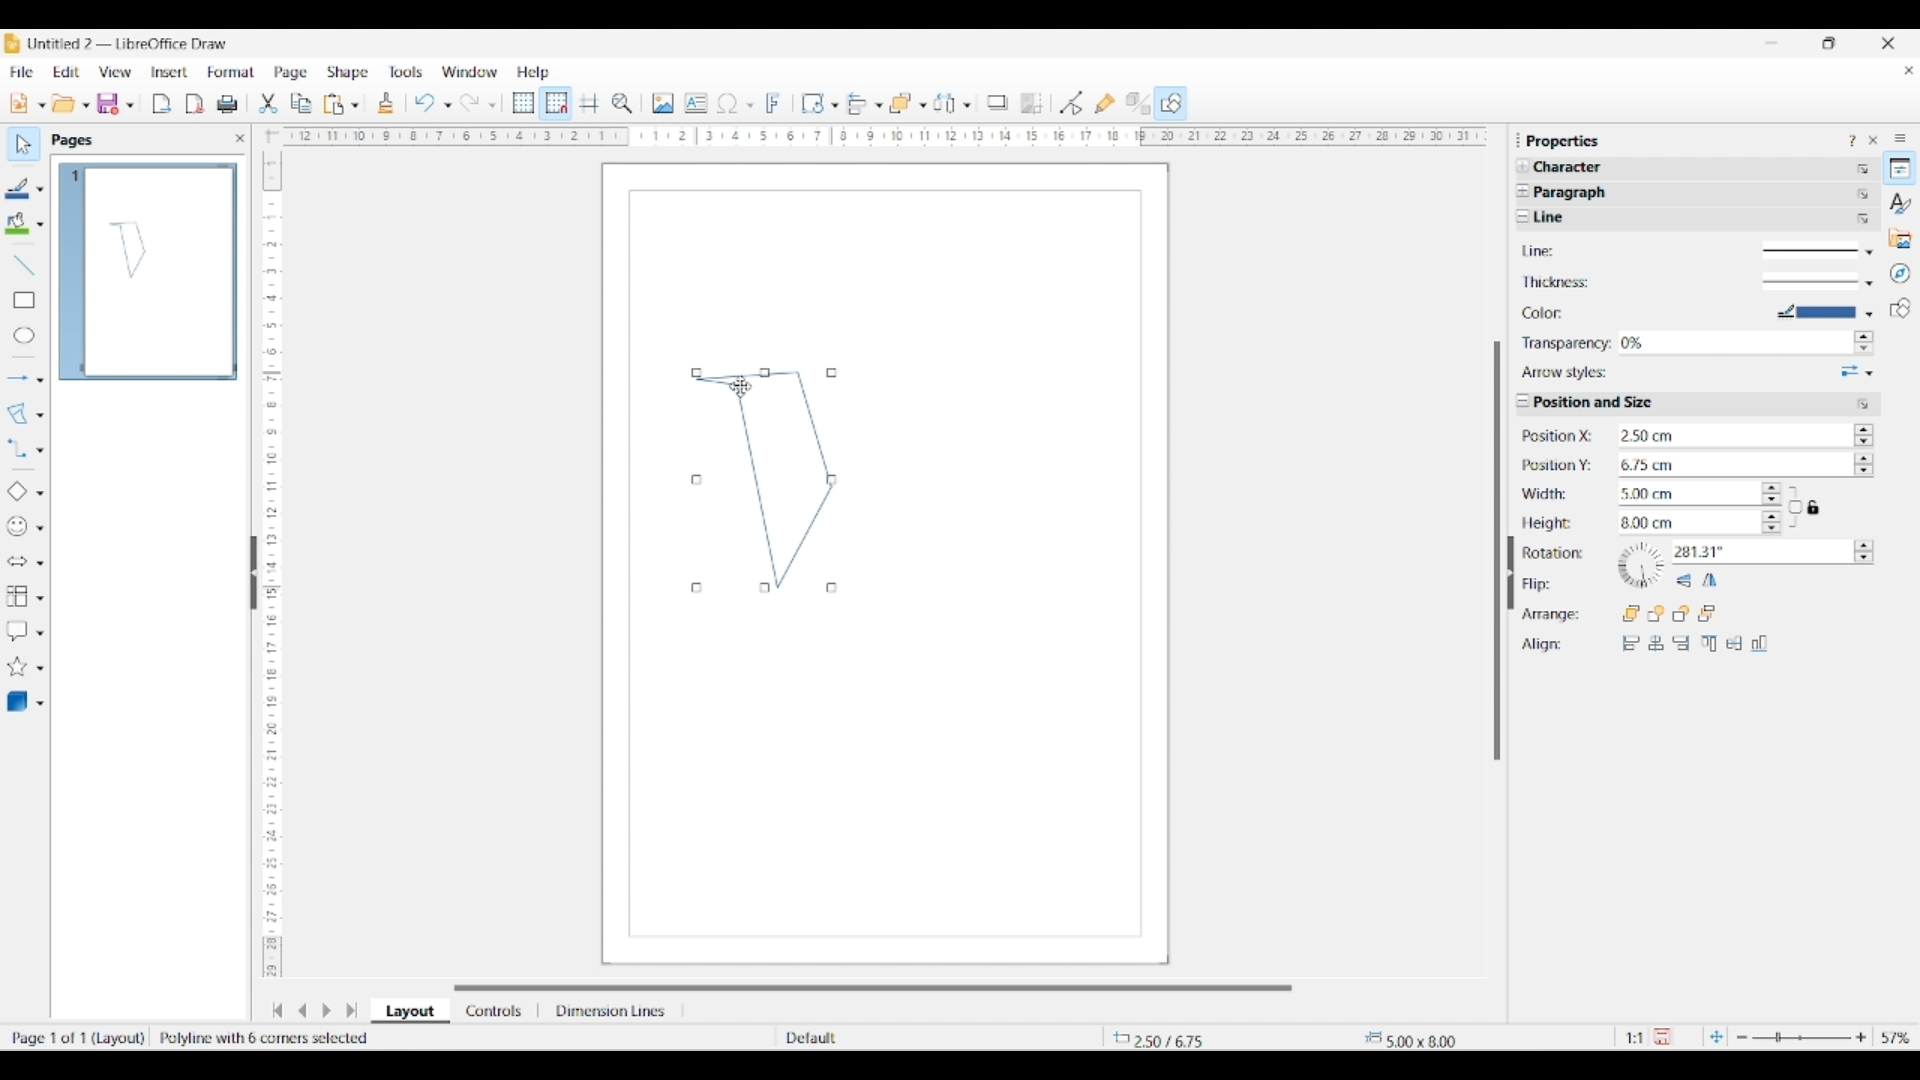 This screenshot has height=1080, width=1920. I want to click on Align top, so click(1709, 643).